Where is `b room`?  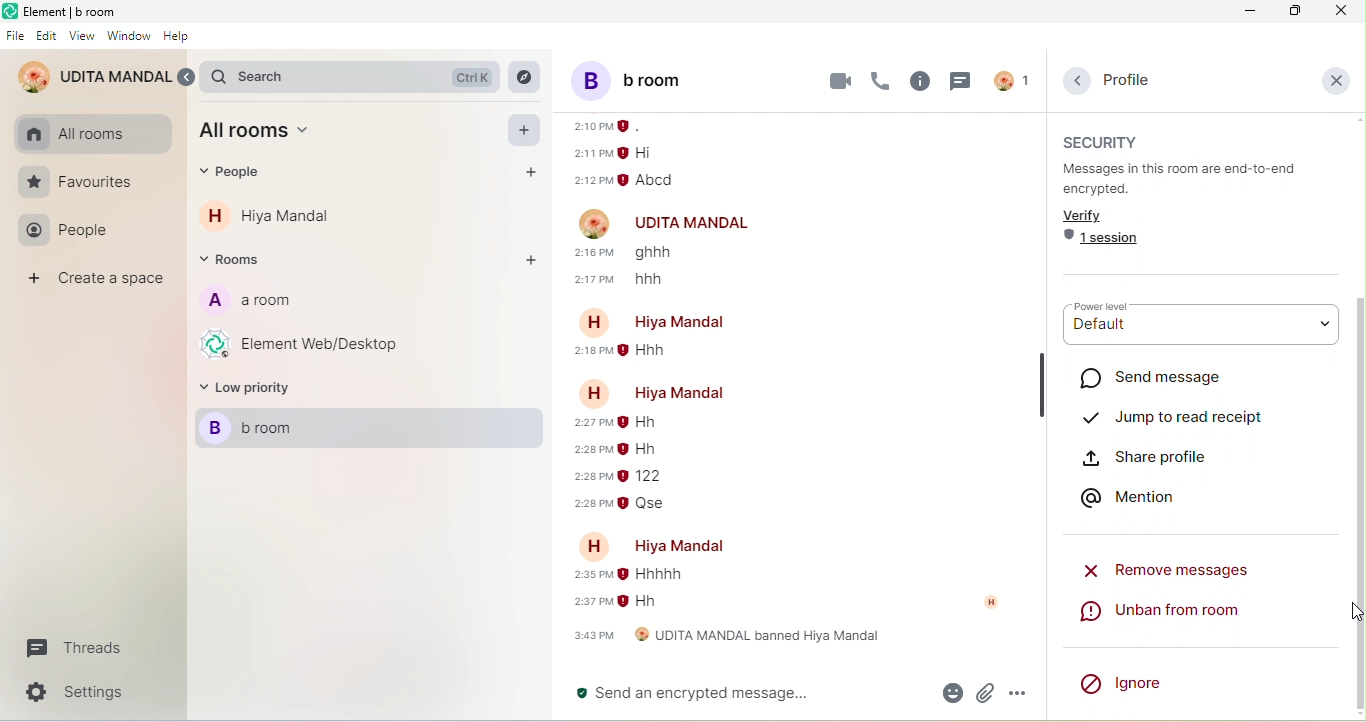
b room is located at coordinates (373, 430).